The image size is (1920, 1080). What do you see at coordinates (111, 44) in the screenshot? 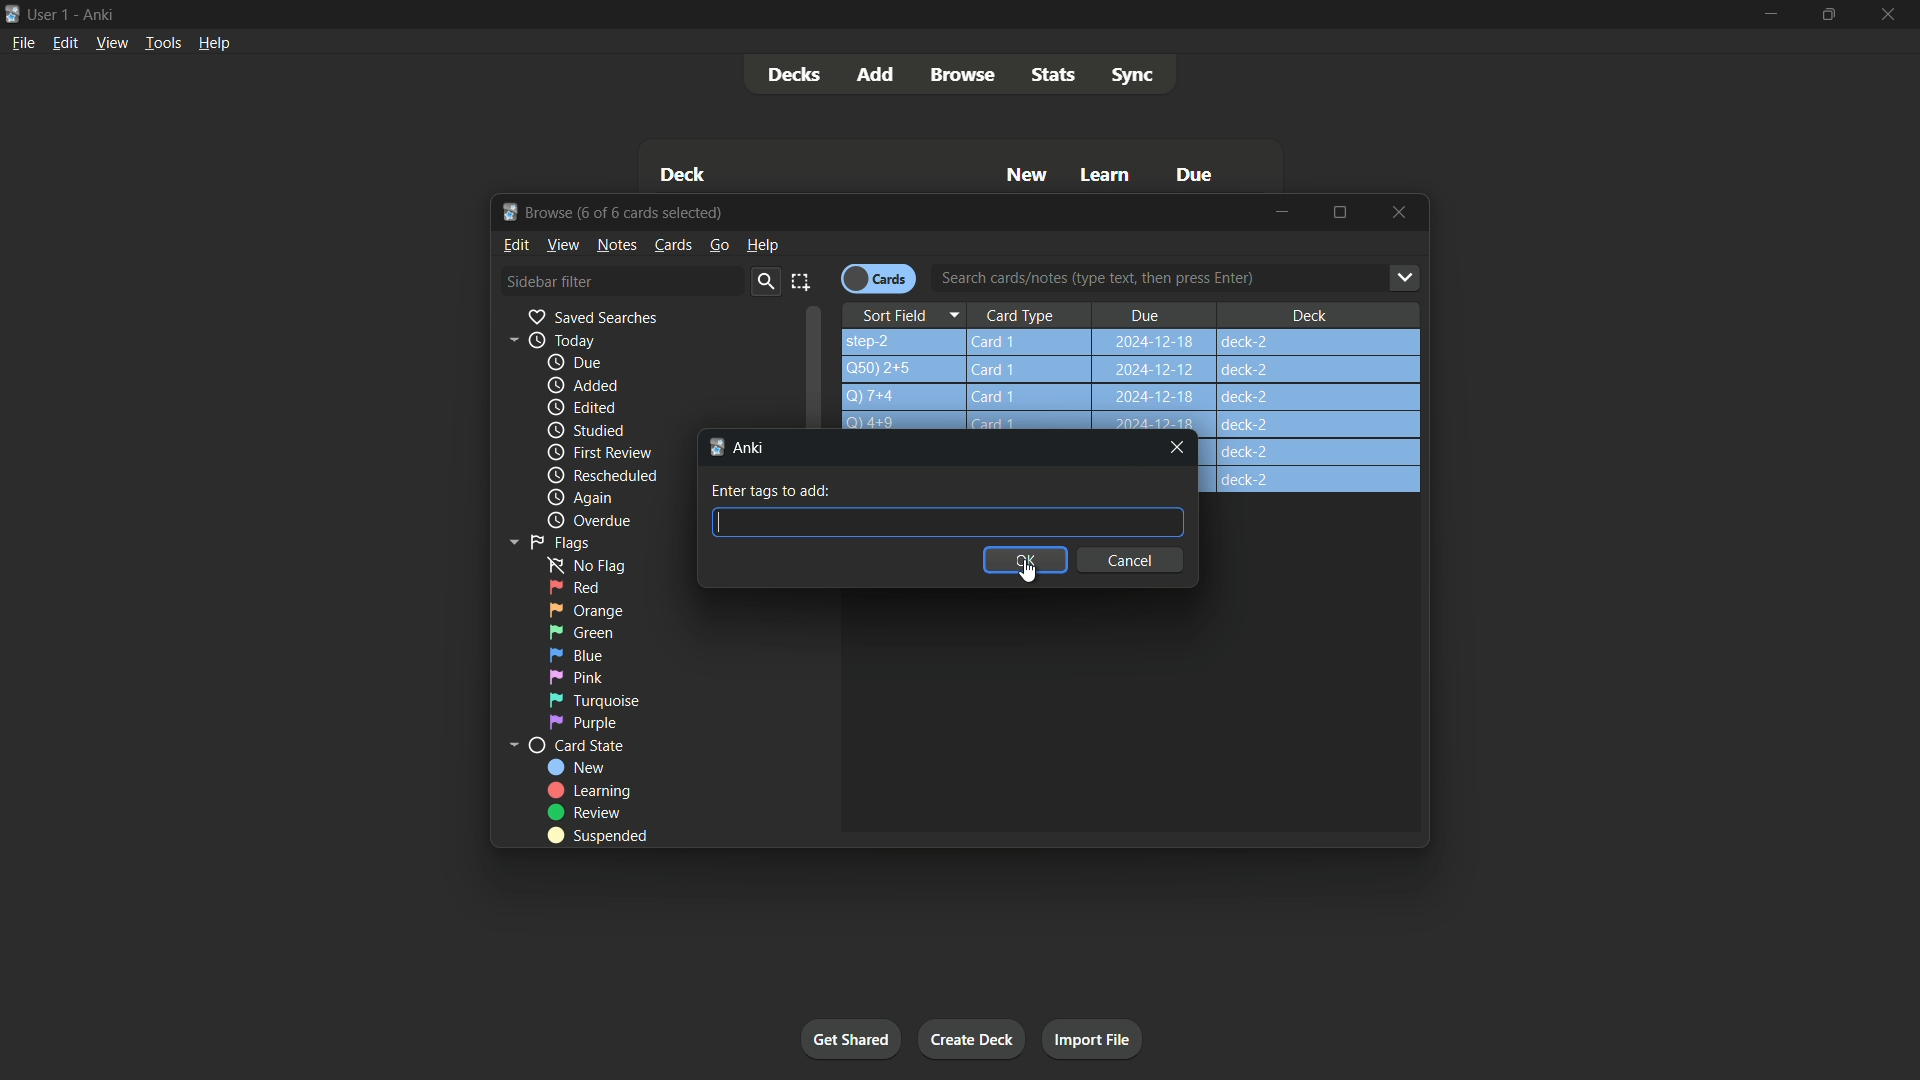
I see `View menu` at bounding box center [111, 44].